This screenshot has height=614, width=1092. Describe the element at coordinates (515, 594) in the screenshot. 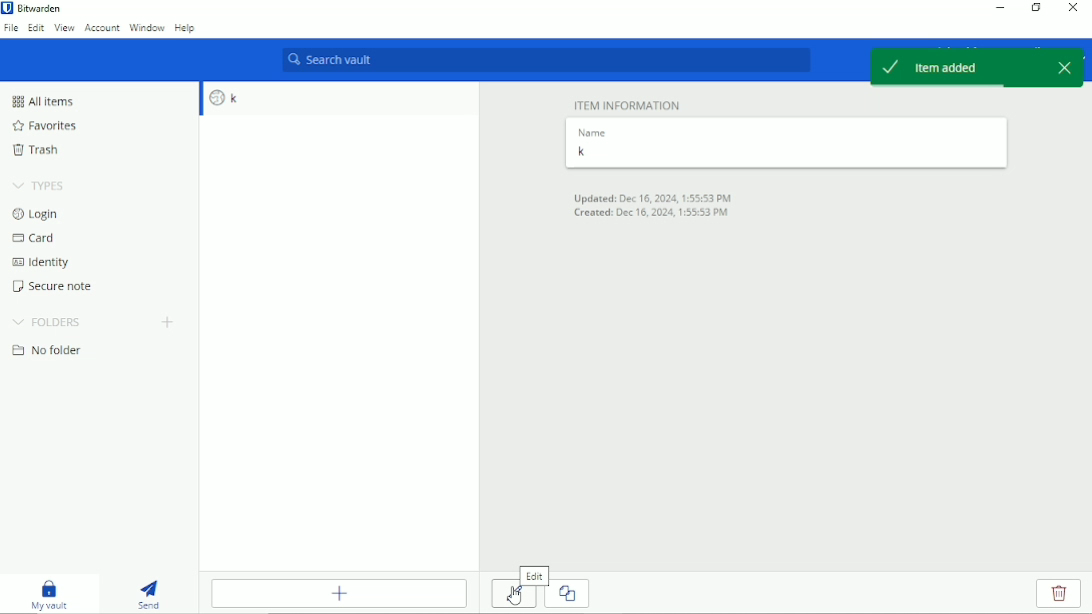

I see `cursor` at that location.